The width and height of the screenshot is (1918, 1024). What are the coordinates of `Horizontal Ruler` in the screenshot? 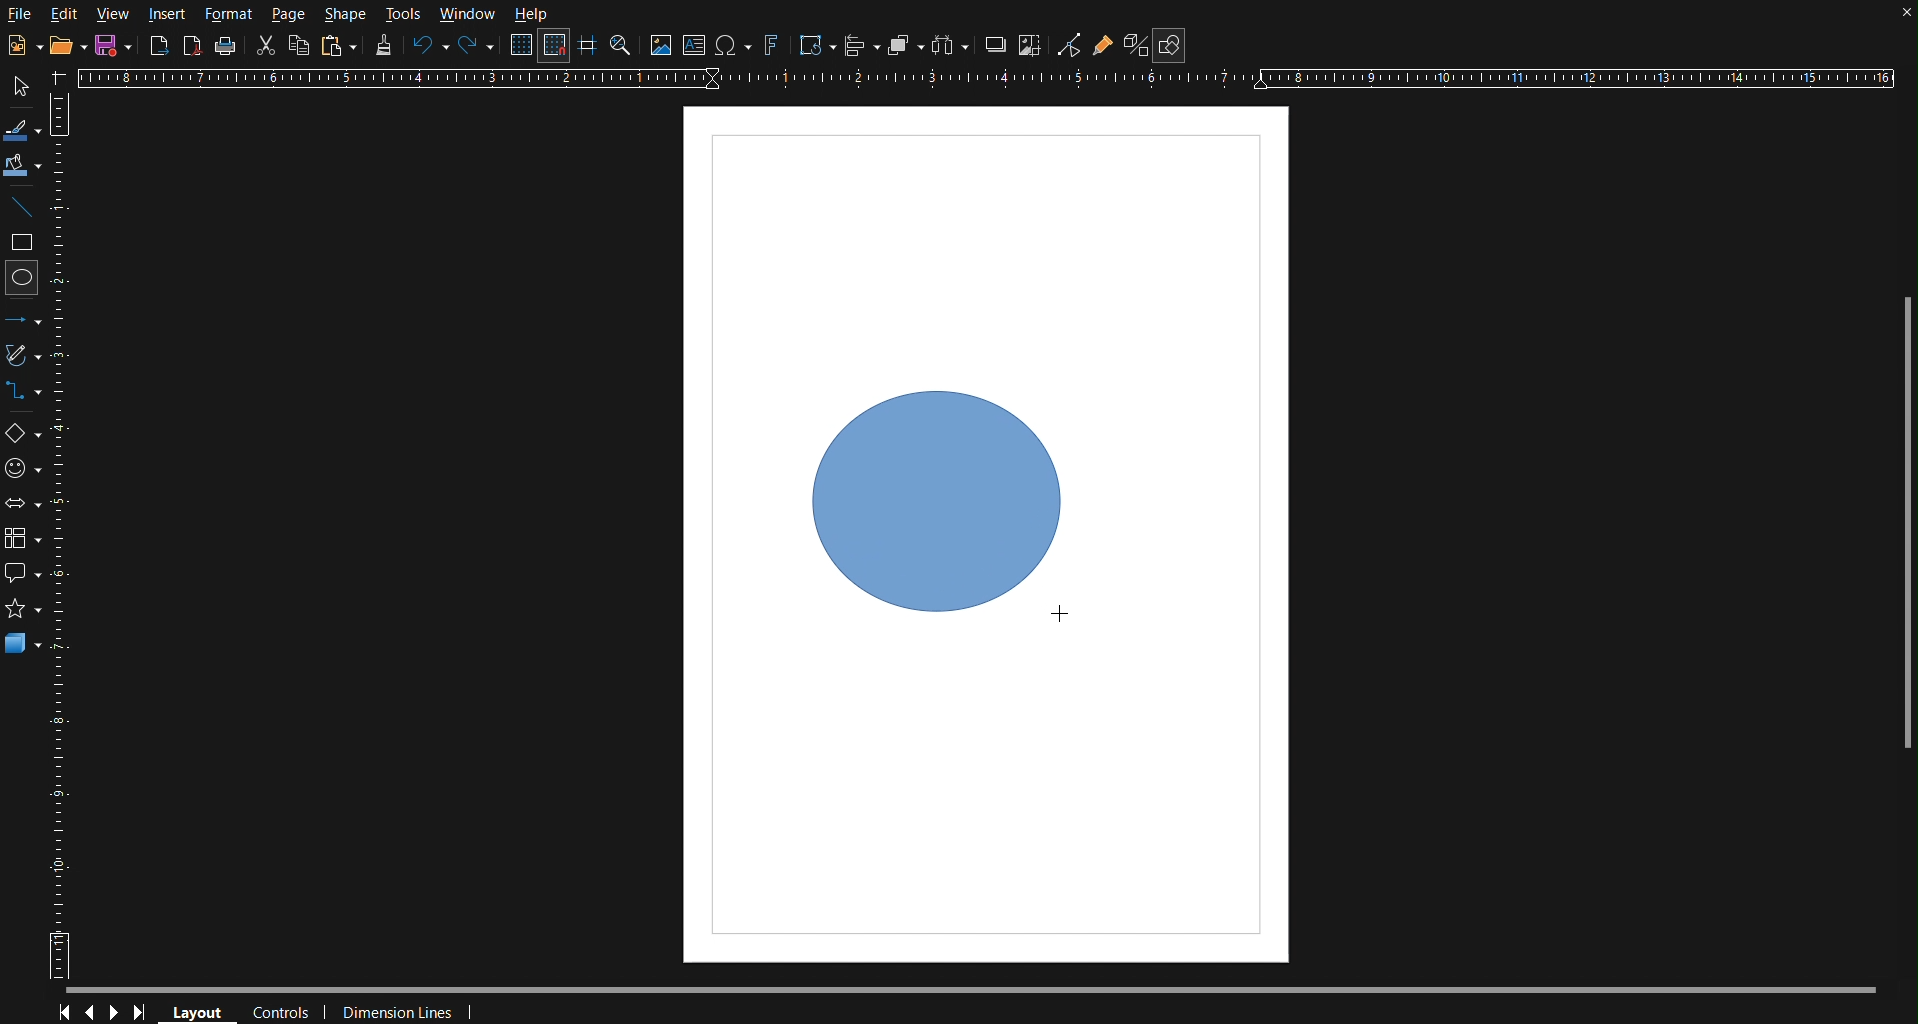 It's located at (995, 79).